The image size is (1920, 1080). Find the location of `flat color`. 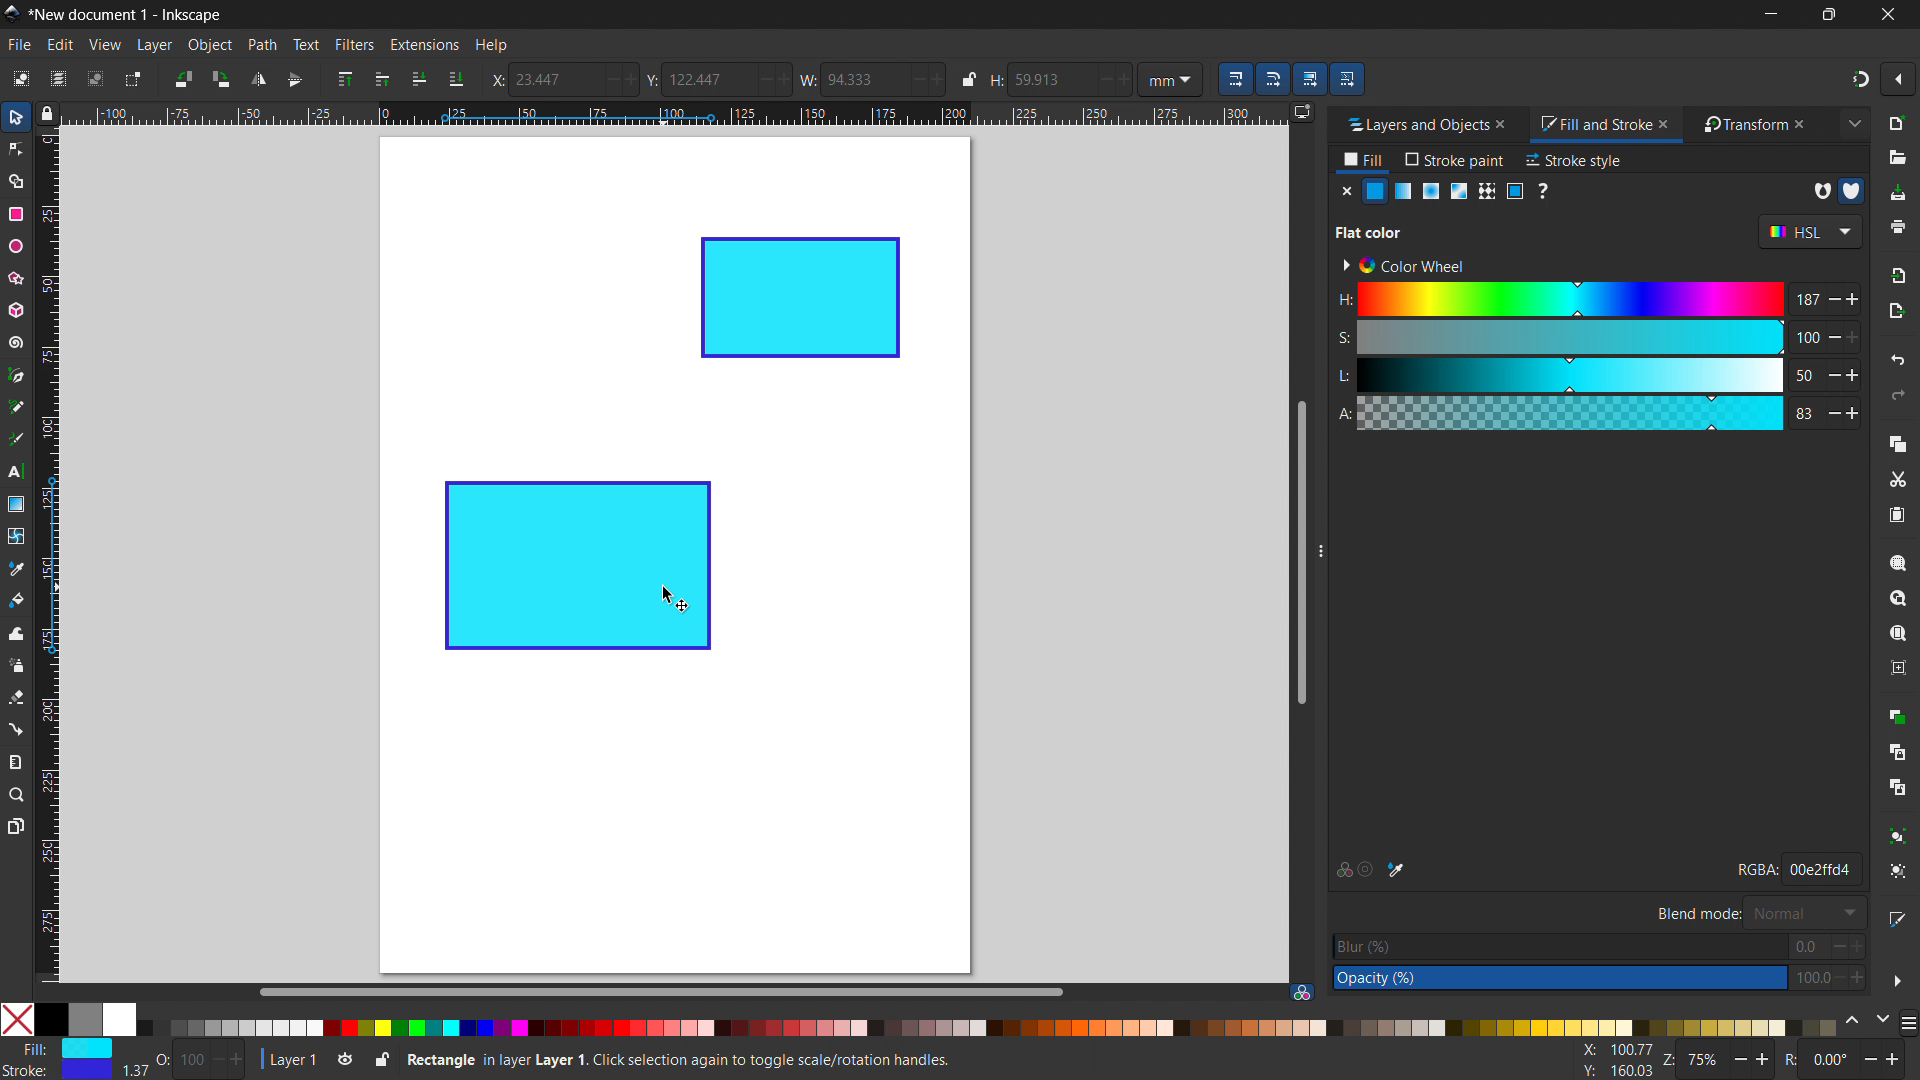

flat color is located at coordinates (1370, 232).